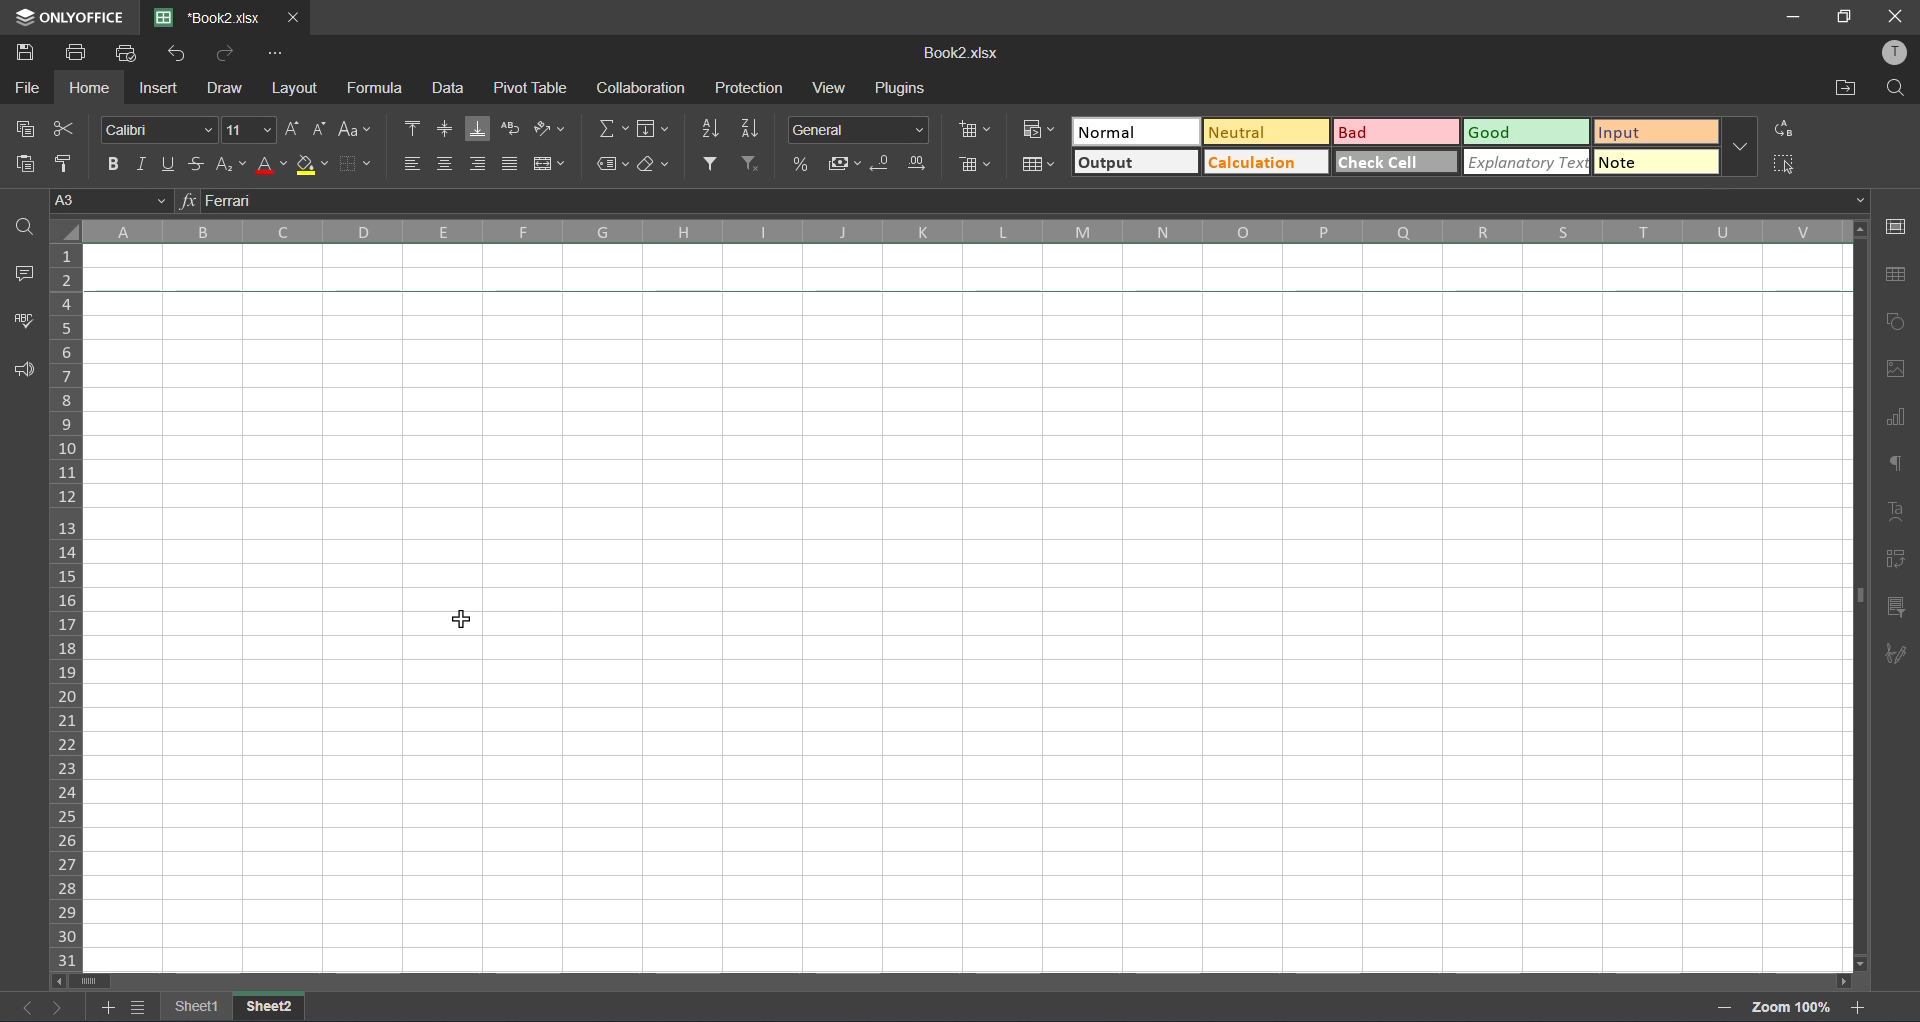  What do you see at coordinates (159, 128) in the screenshot?
I see `font style` at bounding box center [159, 128].